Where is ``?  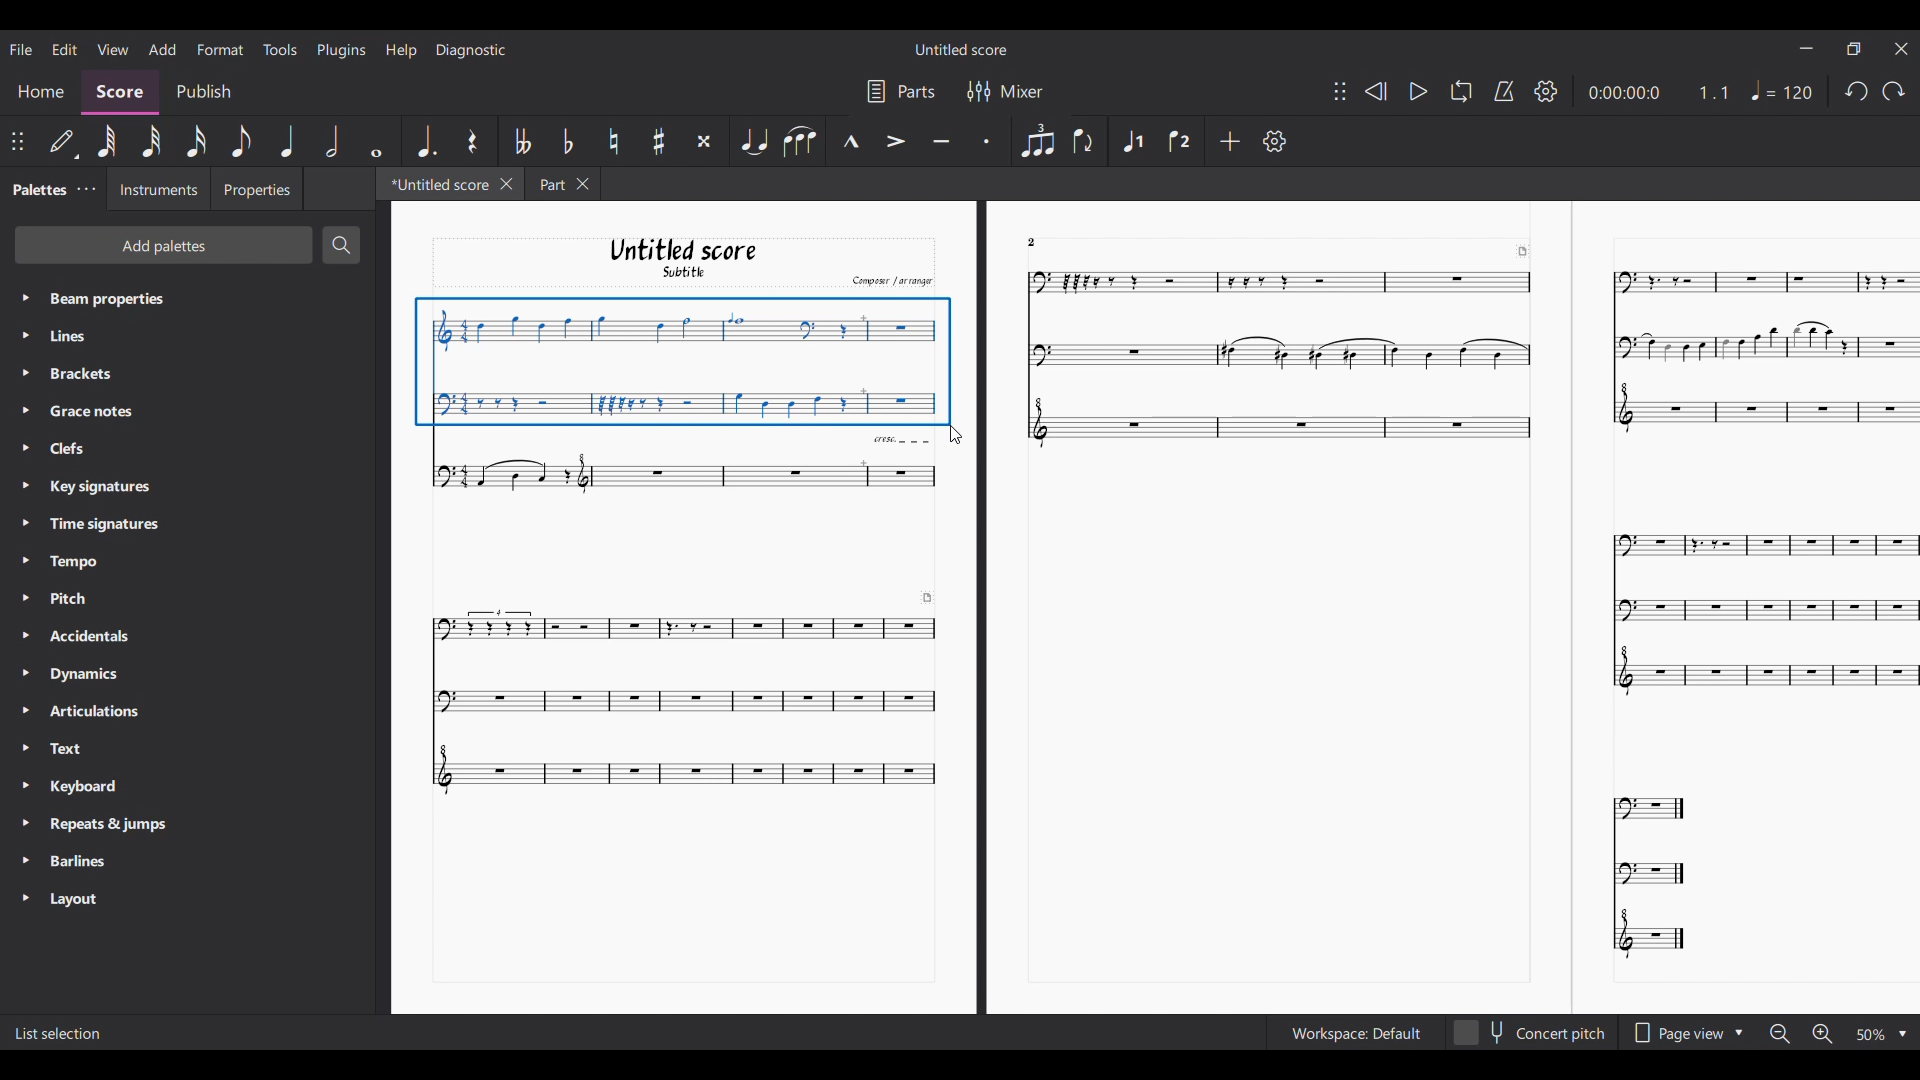
 is located at coordinates (1282, 421).